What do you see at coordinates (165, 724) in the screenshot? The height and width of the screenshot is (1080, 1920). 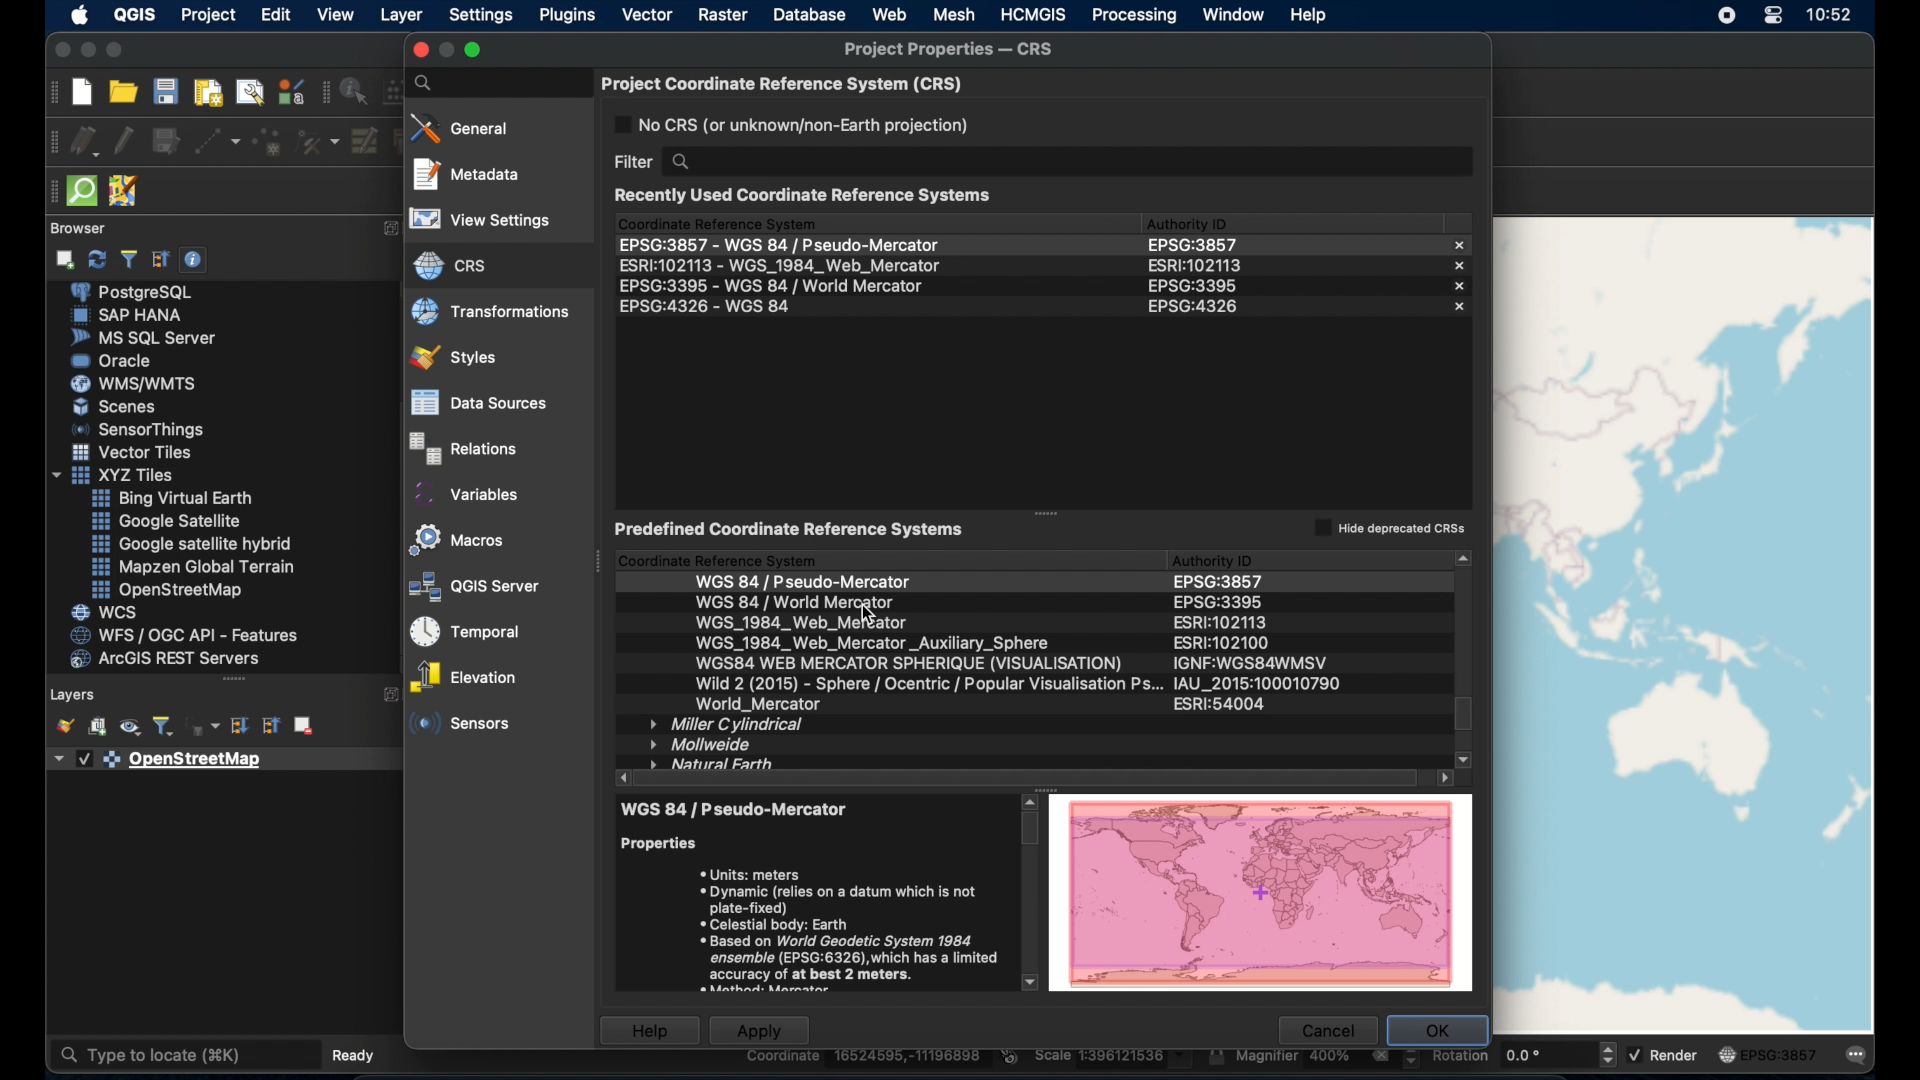 I see `filter legend` at bounding box center [165, 724].